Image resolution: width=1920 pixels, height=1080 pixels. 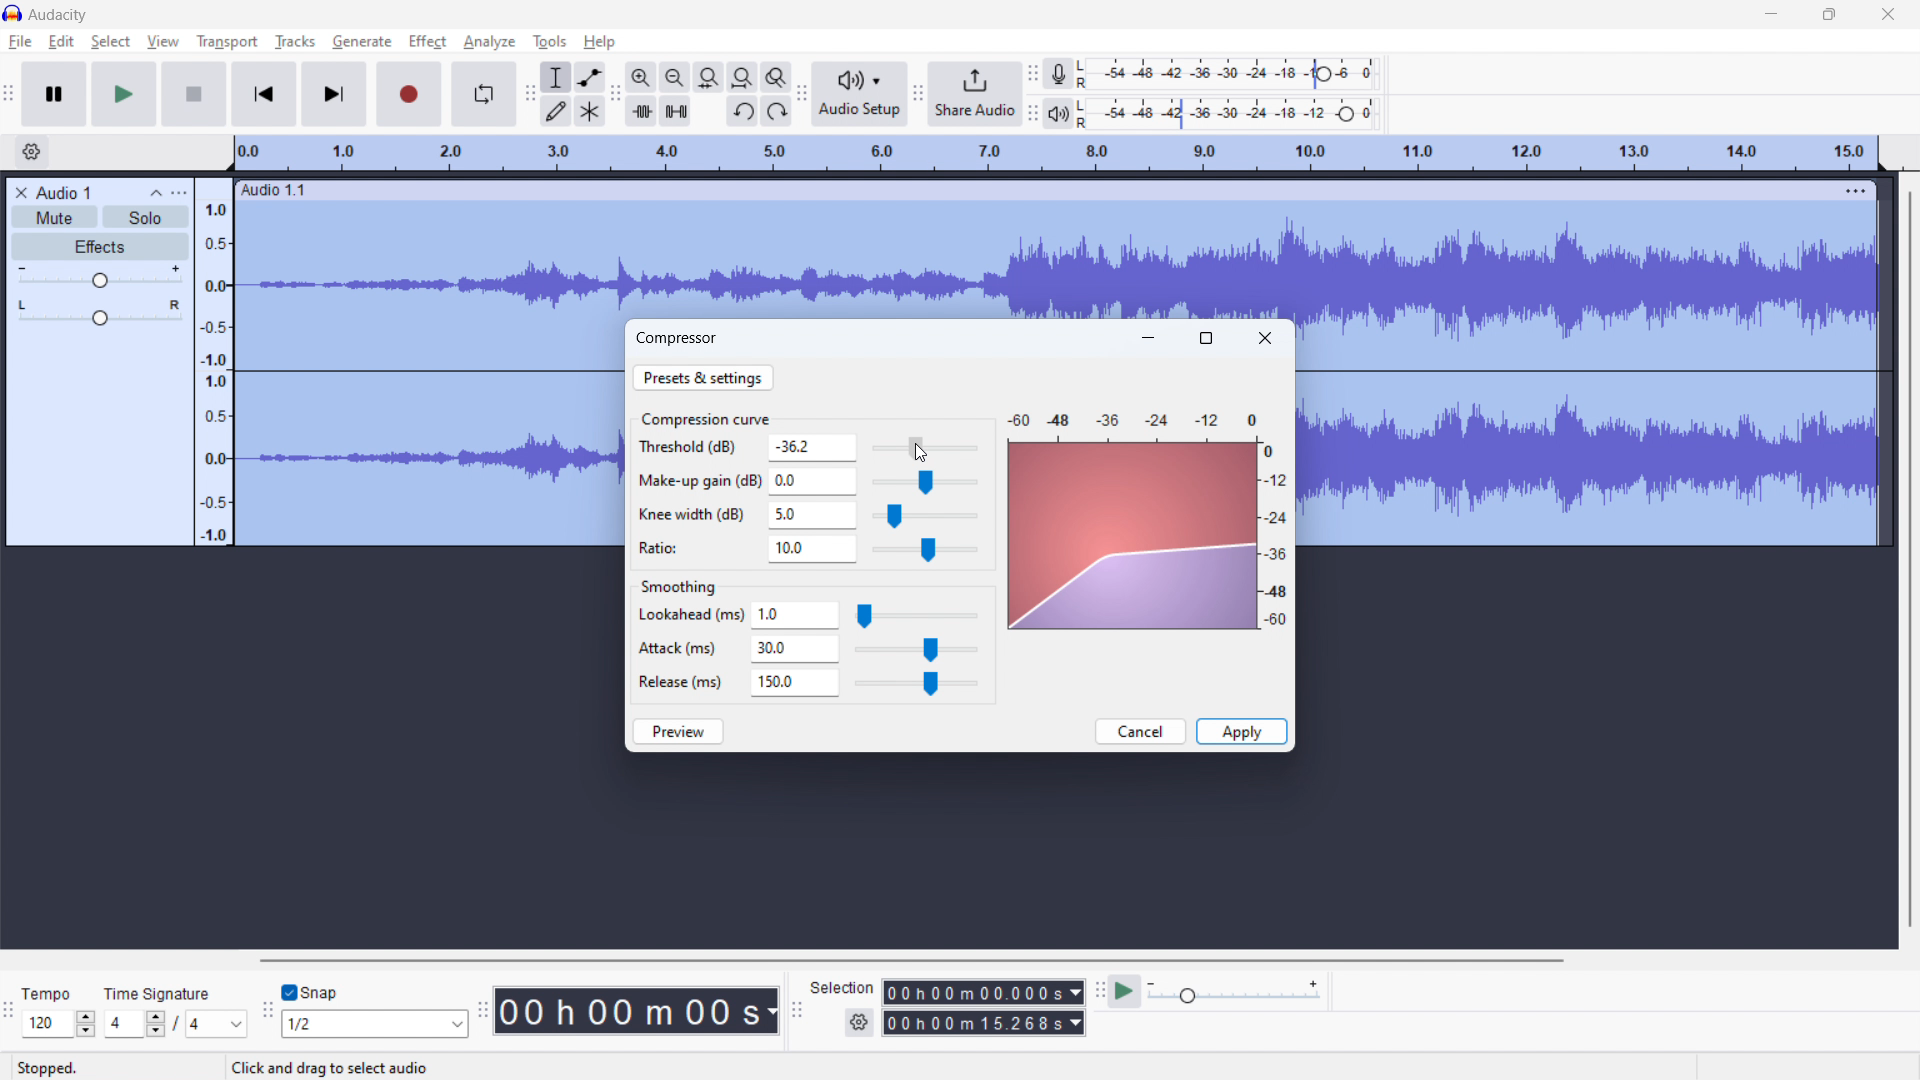 What do you see at coordinates (124, 94) in the screenshot?
I see `play` at bounding box center [124, 94].